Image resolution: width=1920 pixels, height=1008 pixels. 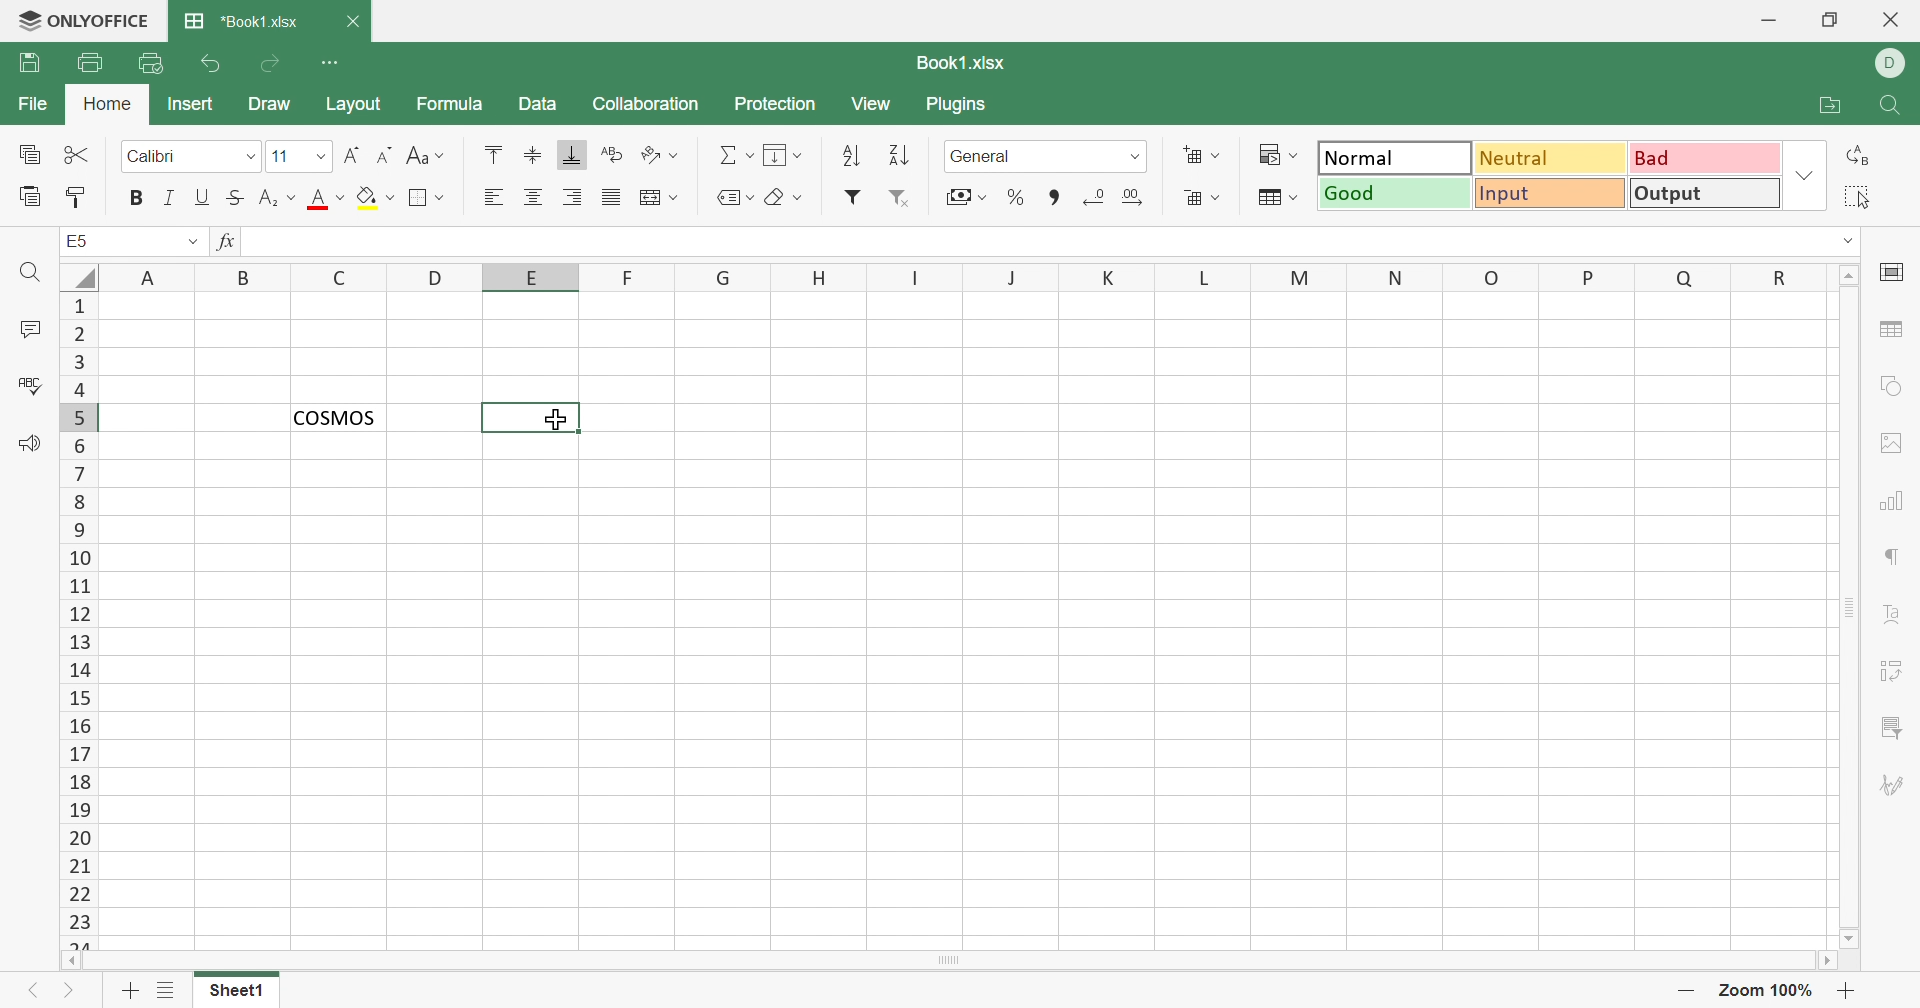 I want to click on Cut, so click(x=79, y=155).